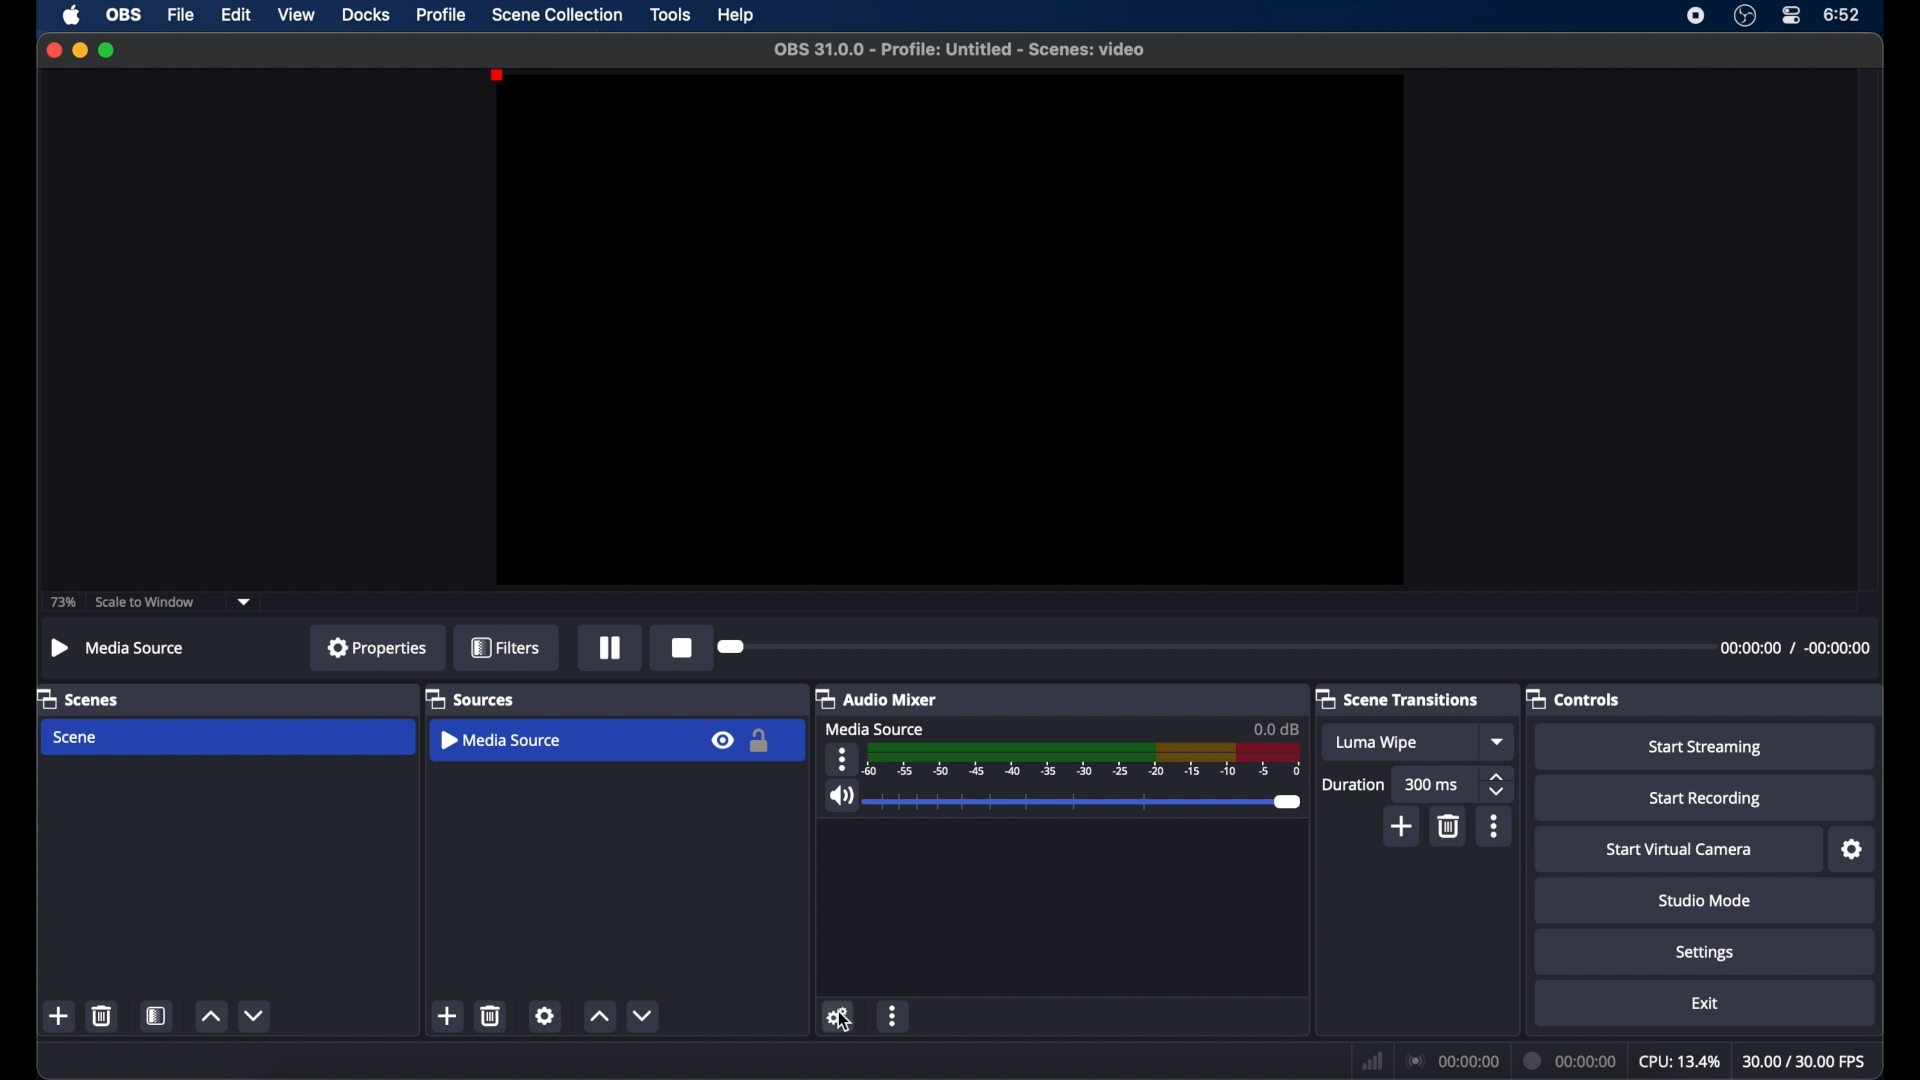  I want to click on scenes, so click(78, 698).